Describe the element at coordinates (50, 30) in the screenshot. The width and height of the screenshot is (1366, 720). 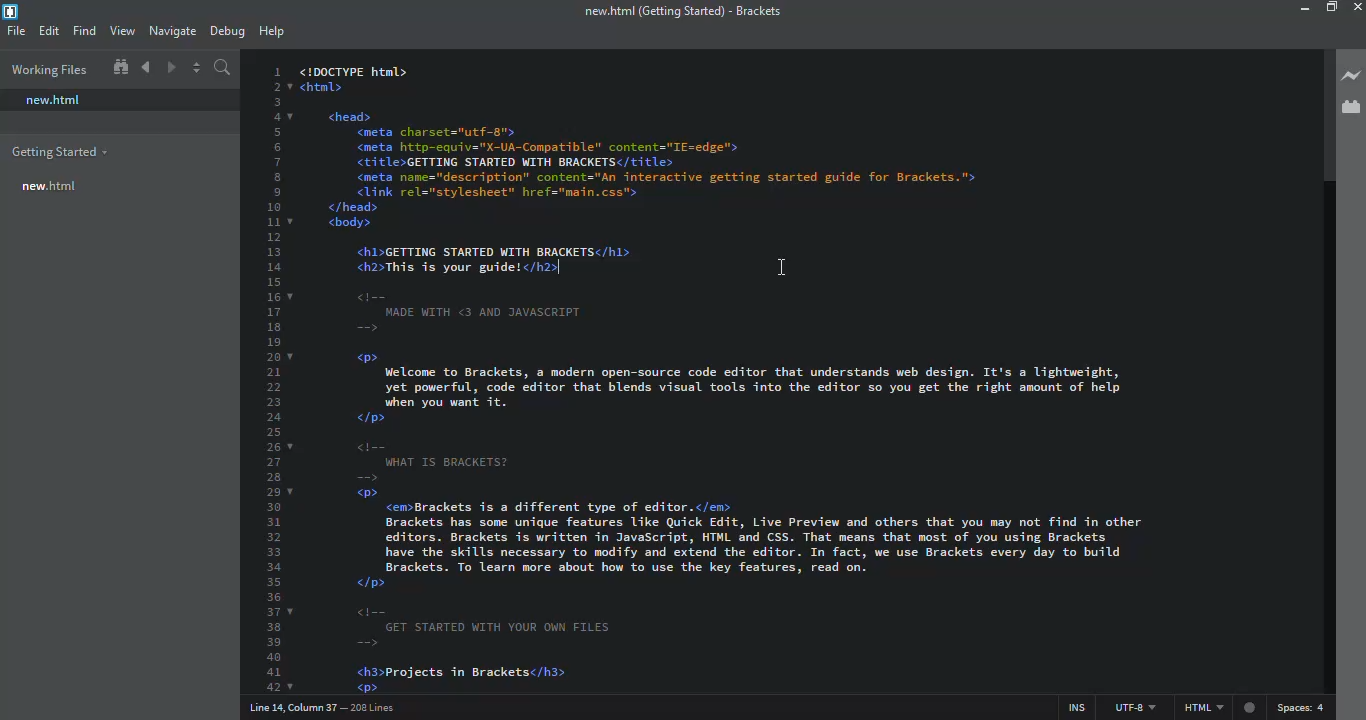
I see `edit` at that location.